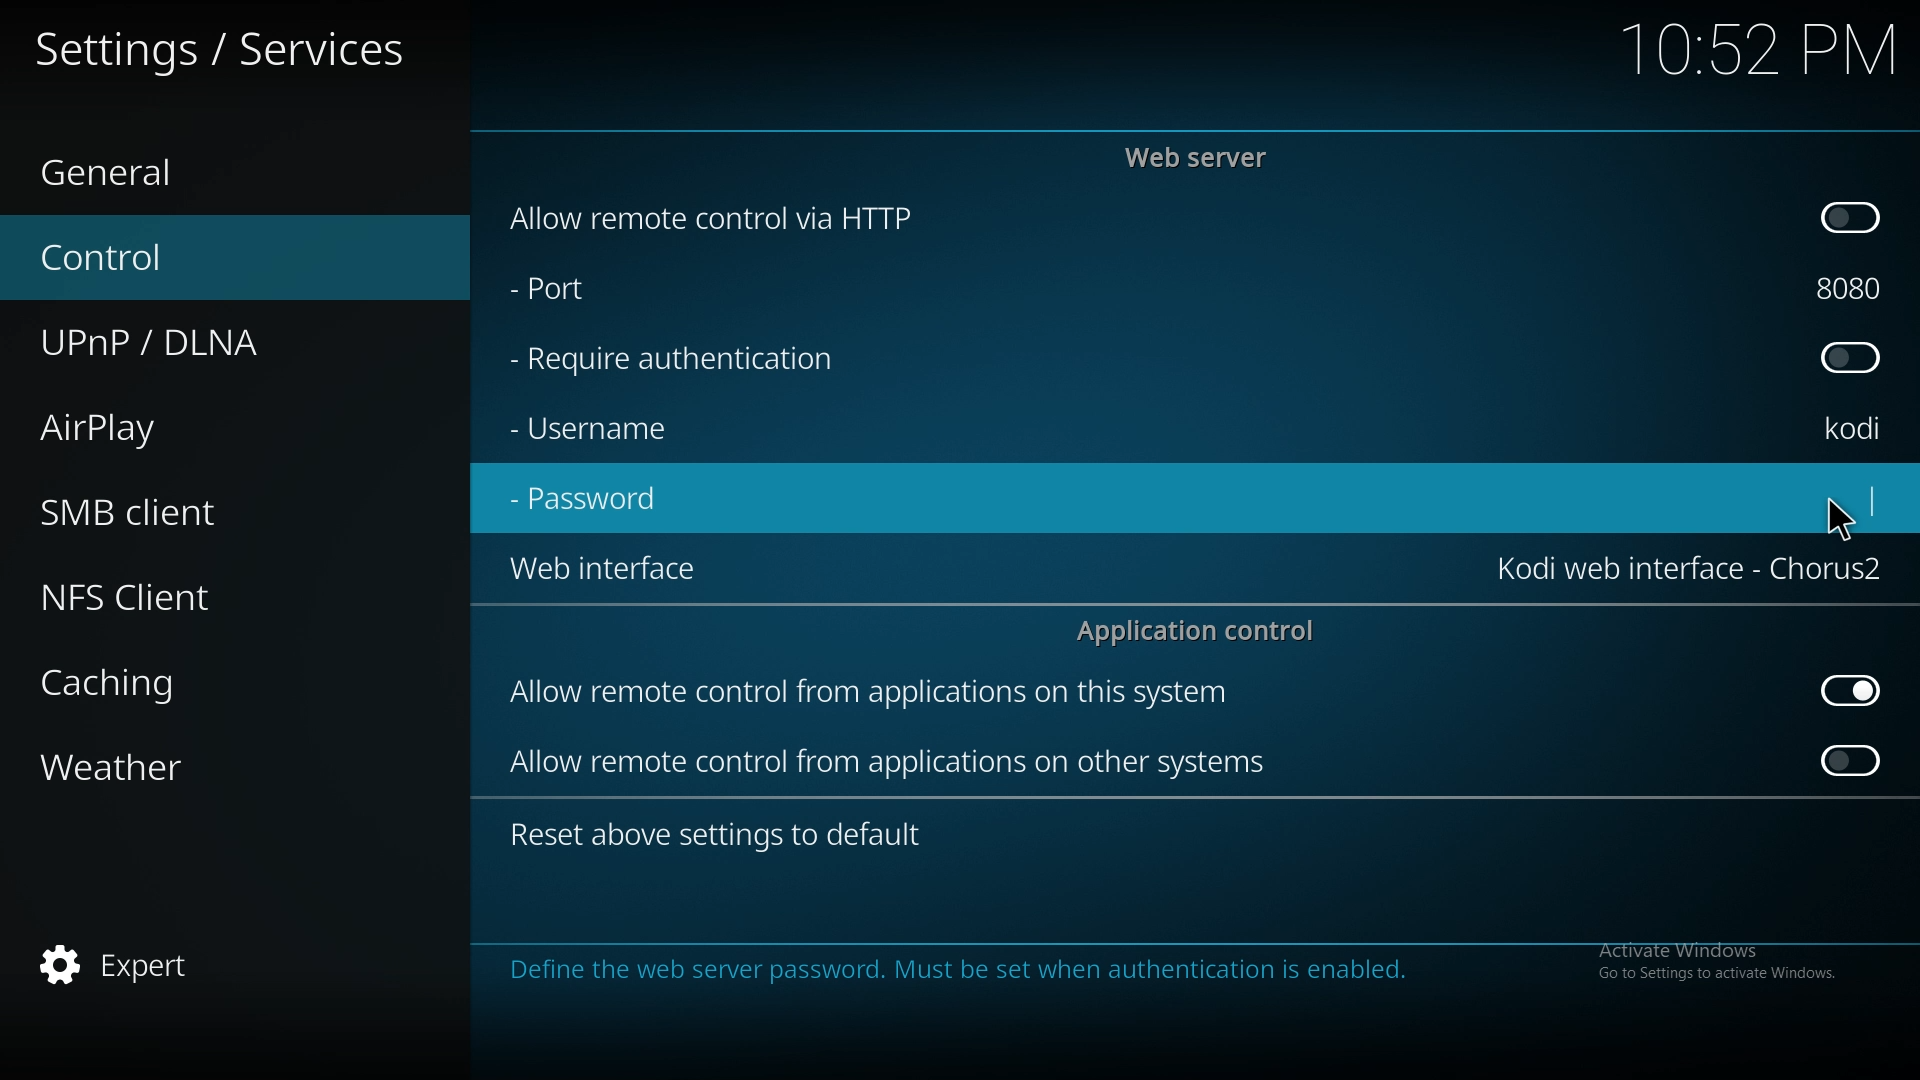 The width and height of the screenshot is (1920, 1080). I want to click on cursor, so click(1838, 518).